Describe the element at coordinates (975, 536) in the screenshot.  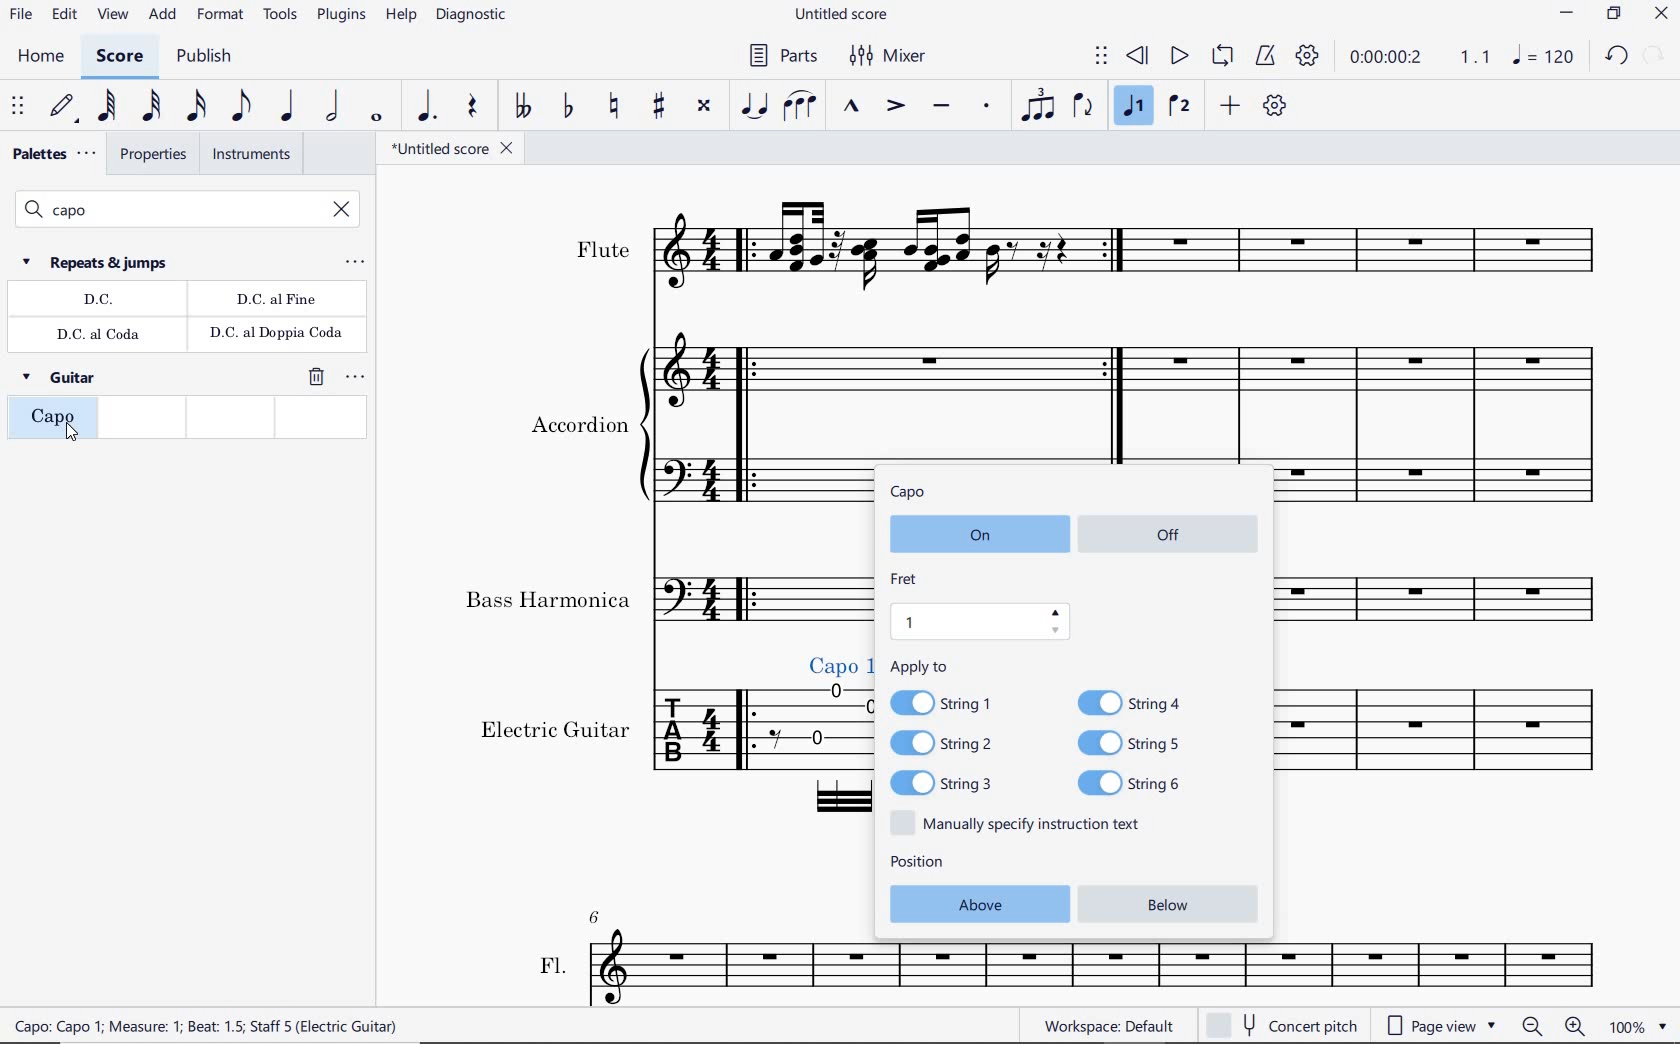
I see `On` at that location.